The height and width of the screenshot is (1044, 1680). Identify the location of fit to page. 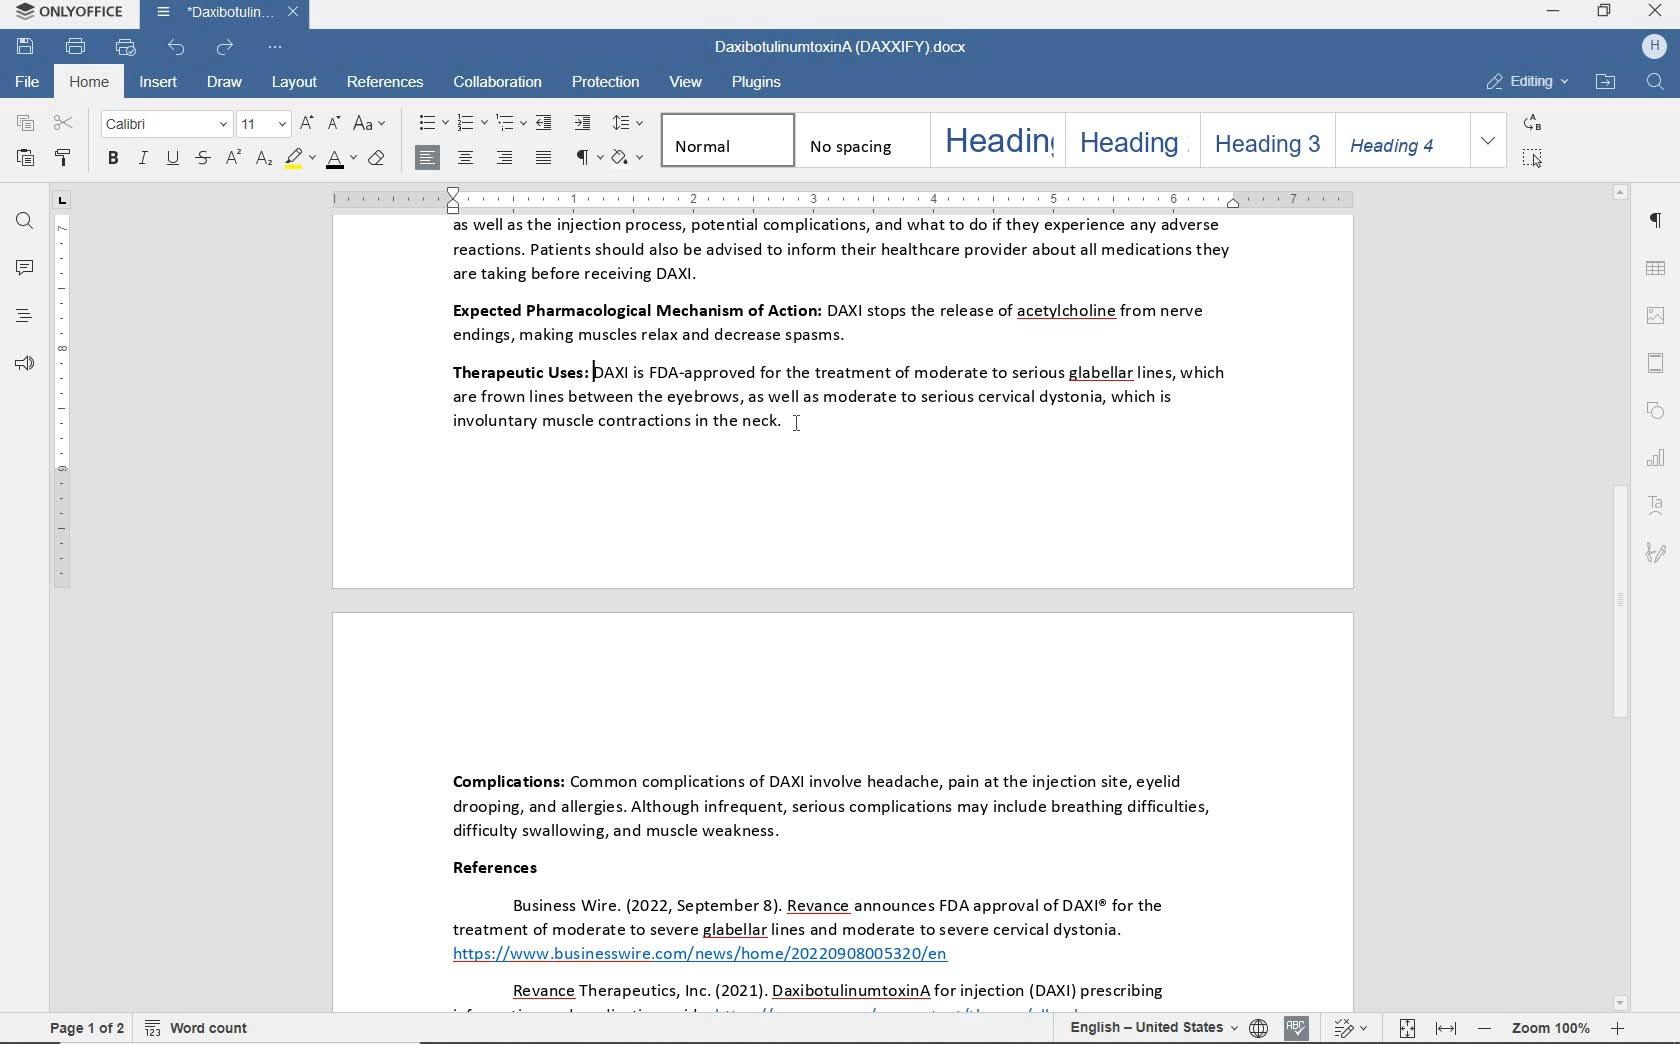
(1403, 1028).